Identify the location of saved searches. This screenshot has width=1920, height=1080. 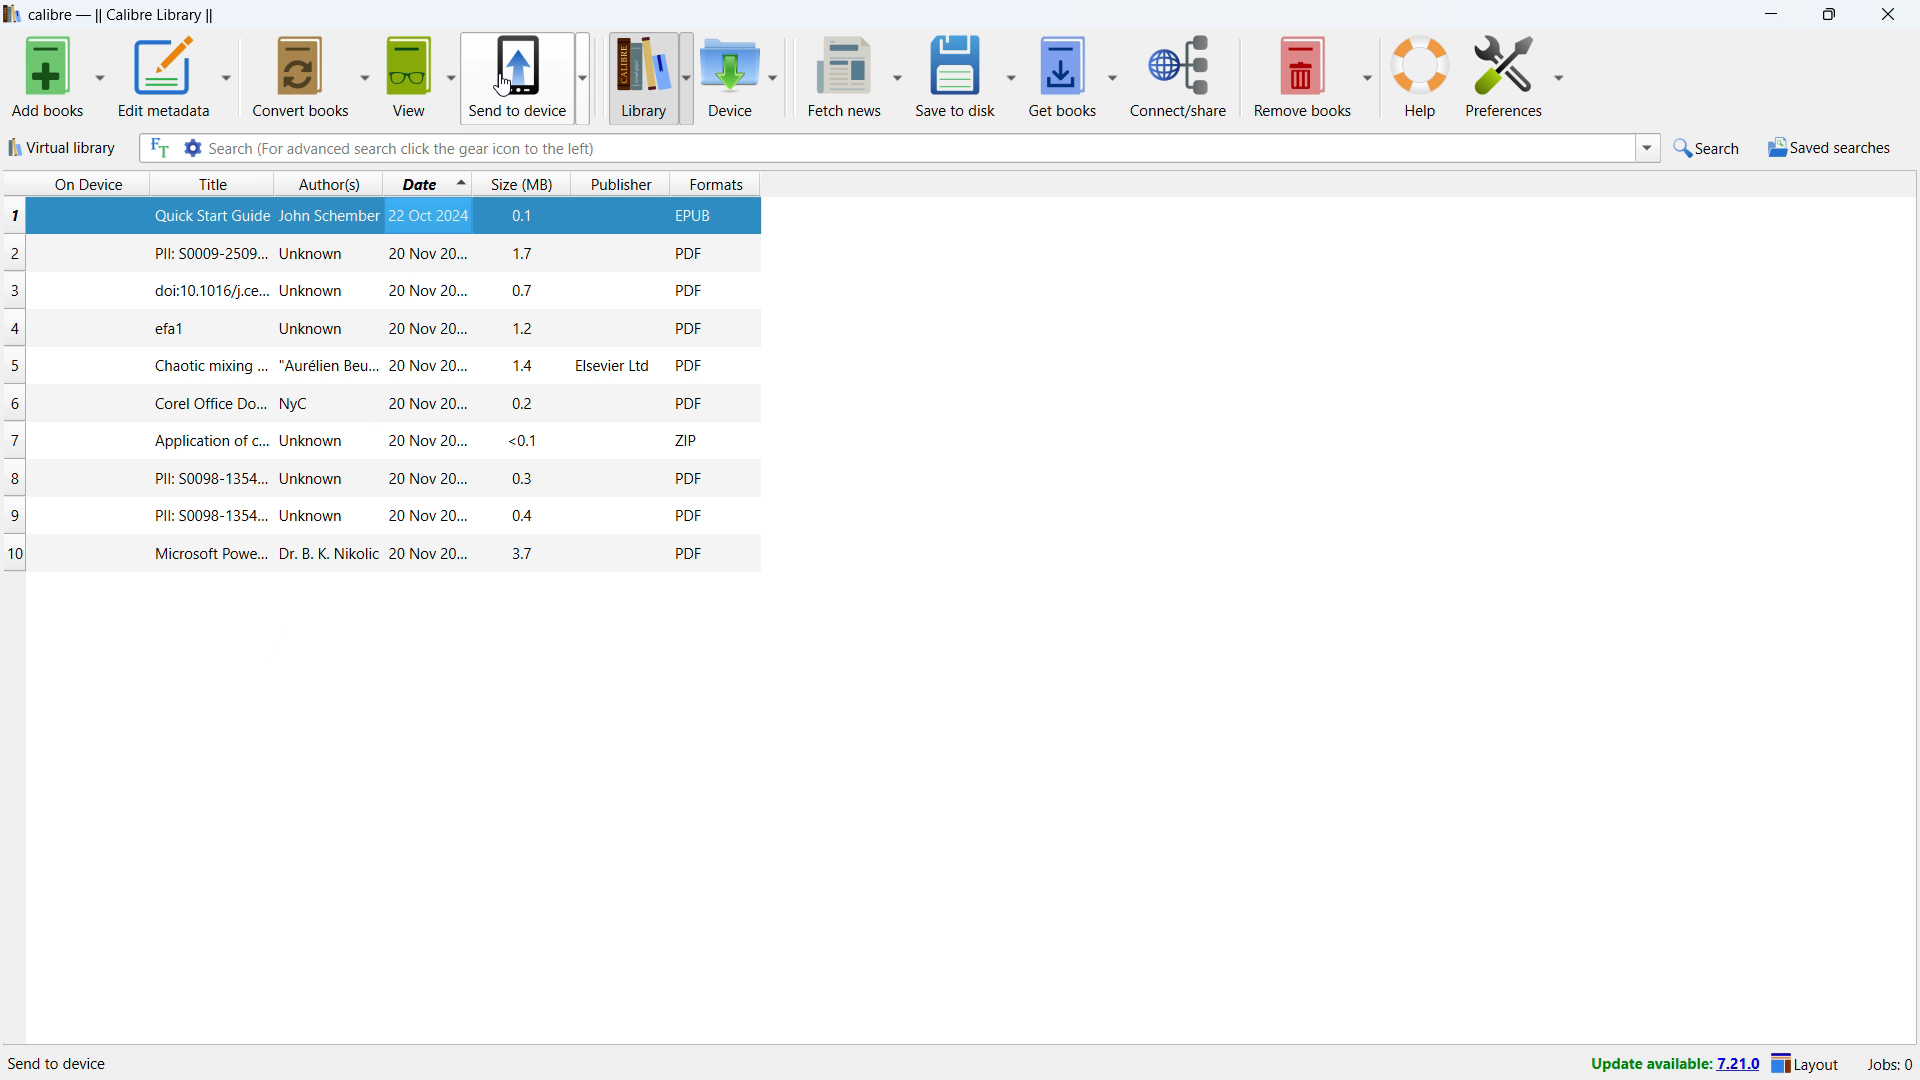
(1830, 148).